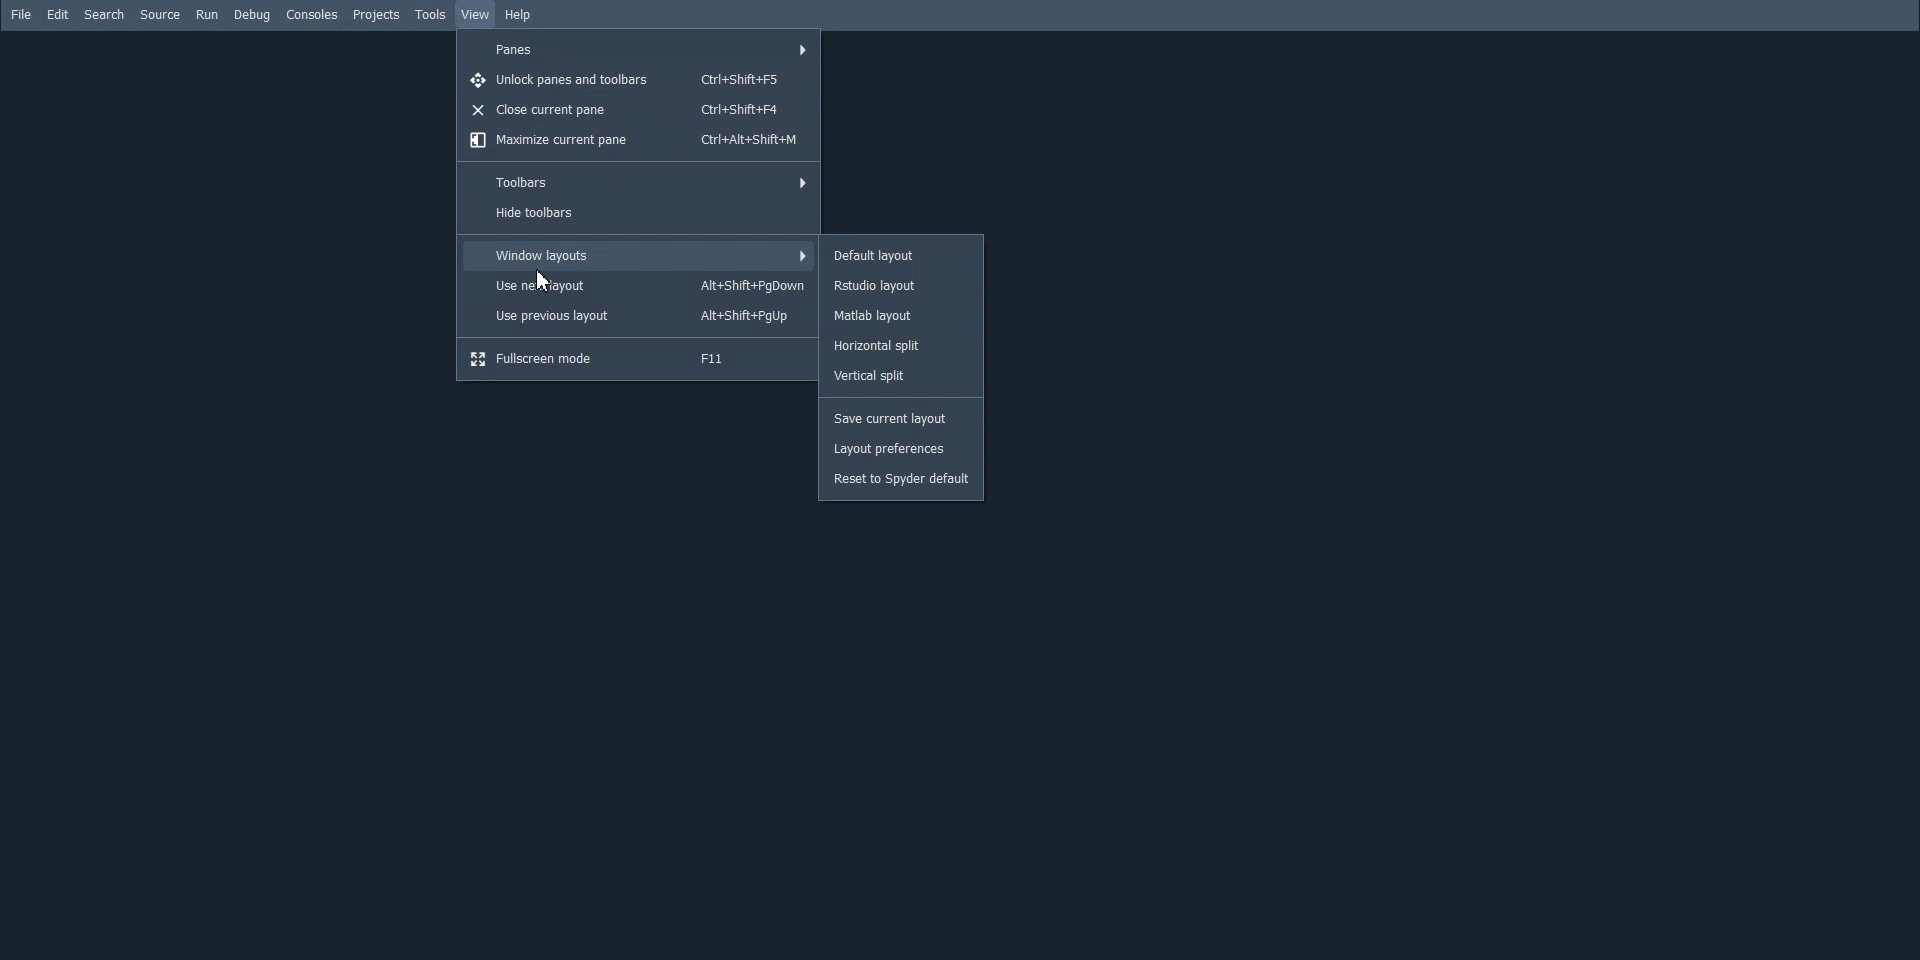  I want to click on Default layout, so click(901, 253).